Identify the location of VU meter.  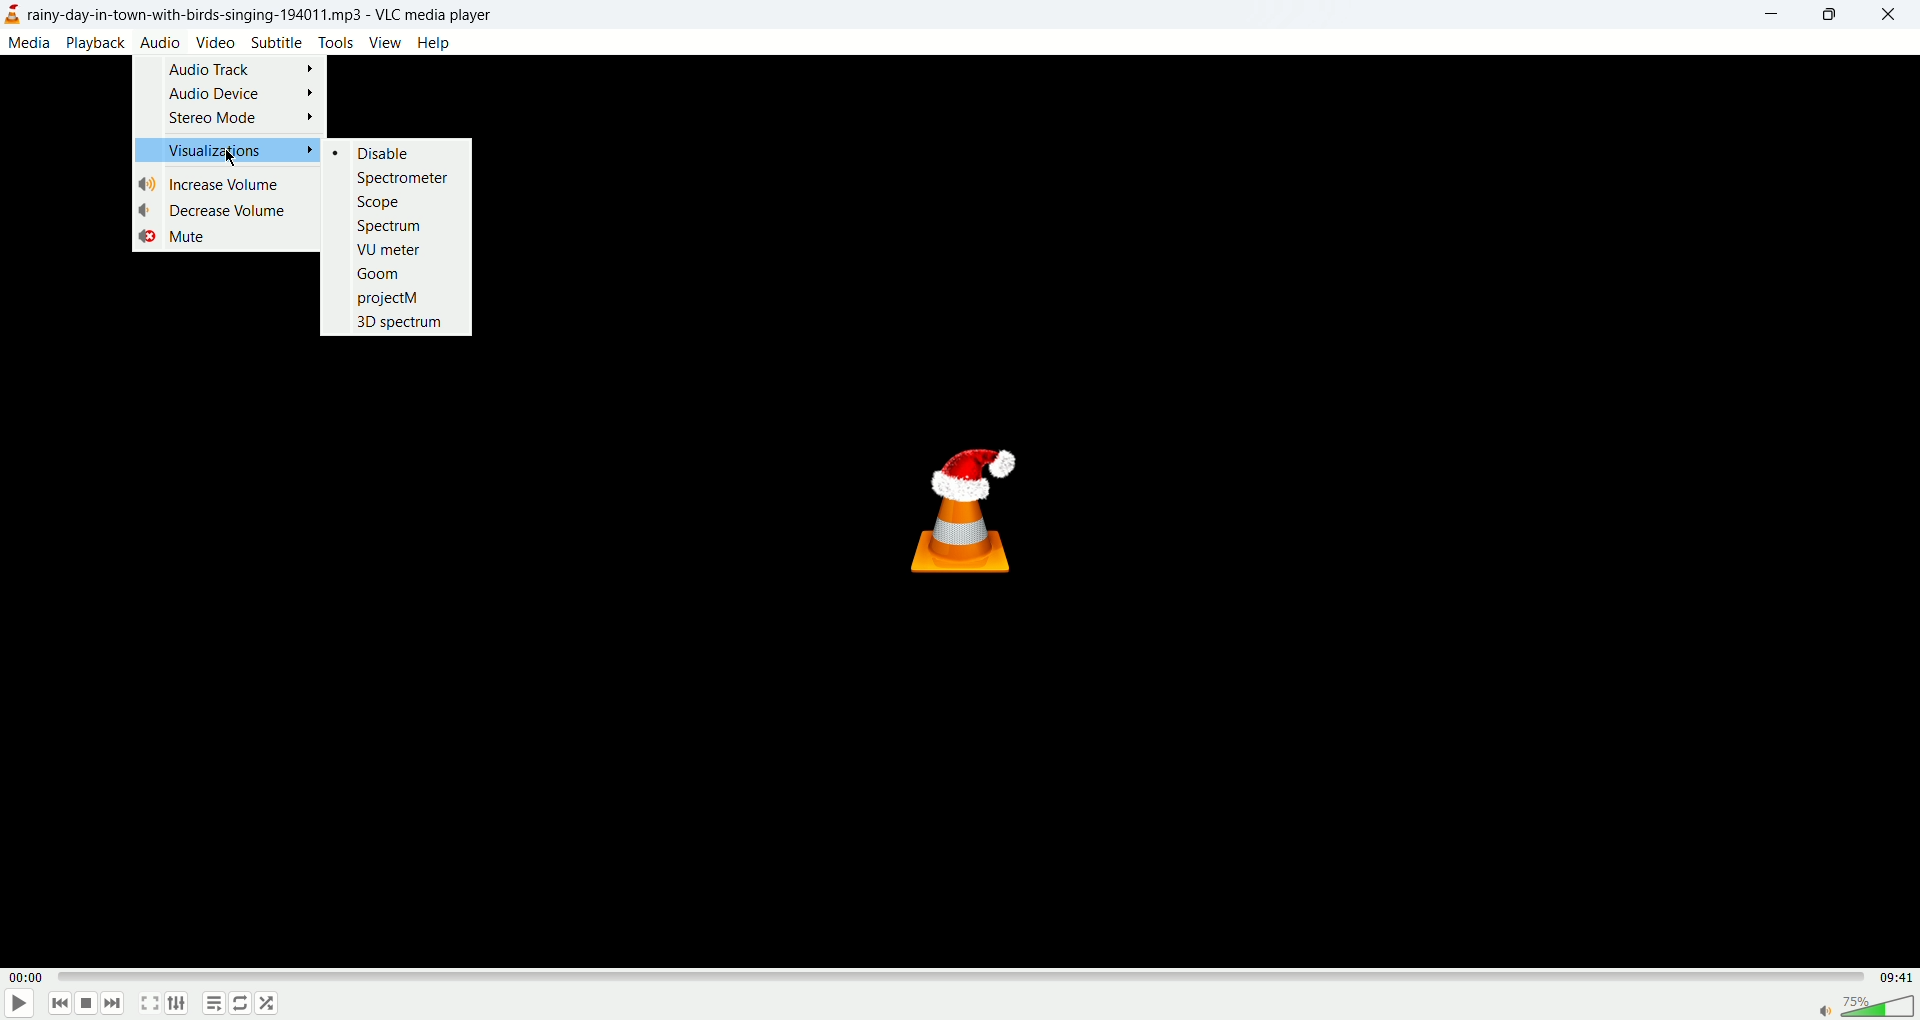
(390, 251).